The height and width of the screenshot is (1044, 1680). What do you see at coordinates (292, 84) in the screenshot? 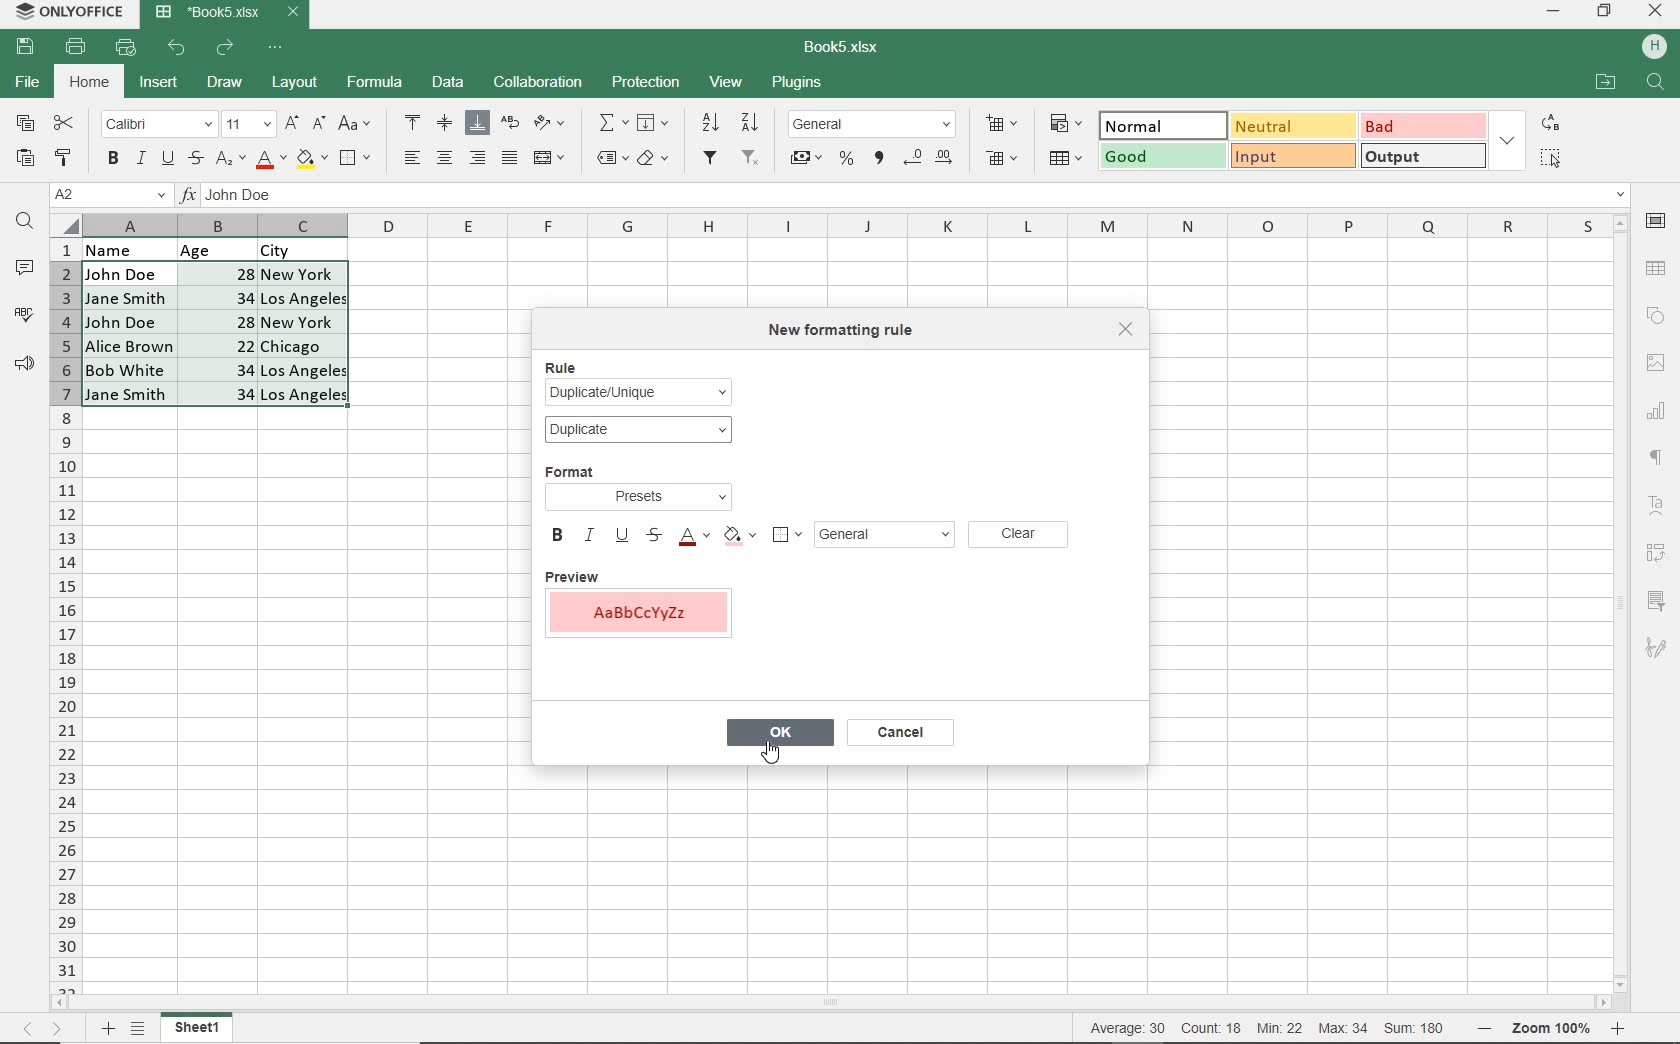
I see `LAYOUT` at bounding box center [292, 84].